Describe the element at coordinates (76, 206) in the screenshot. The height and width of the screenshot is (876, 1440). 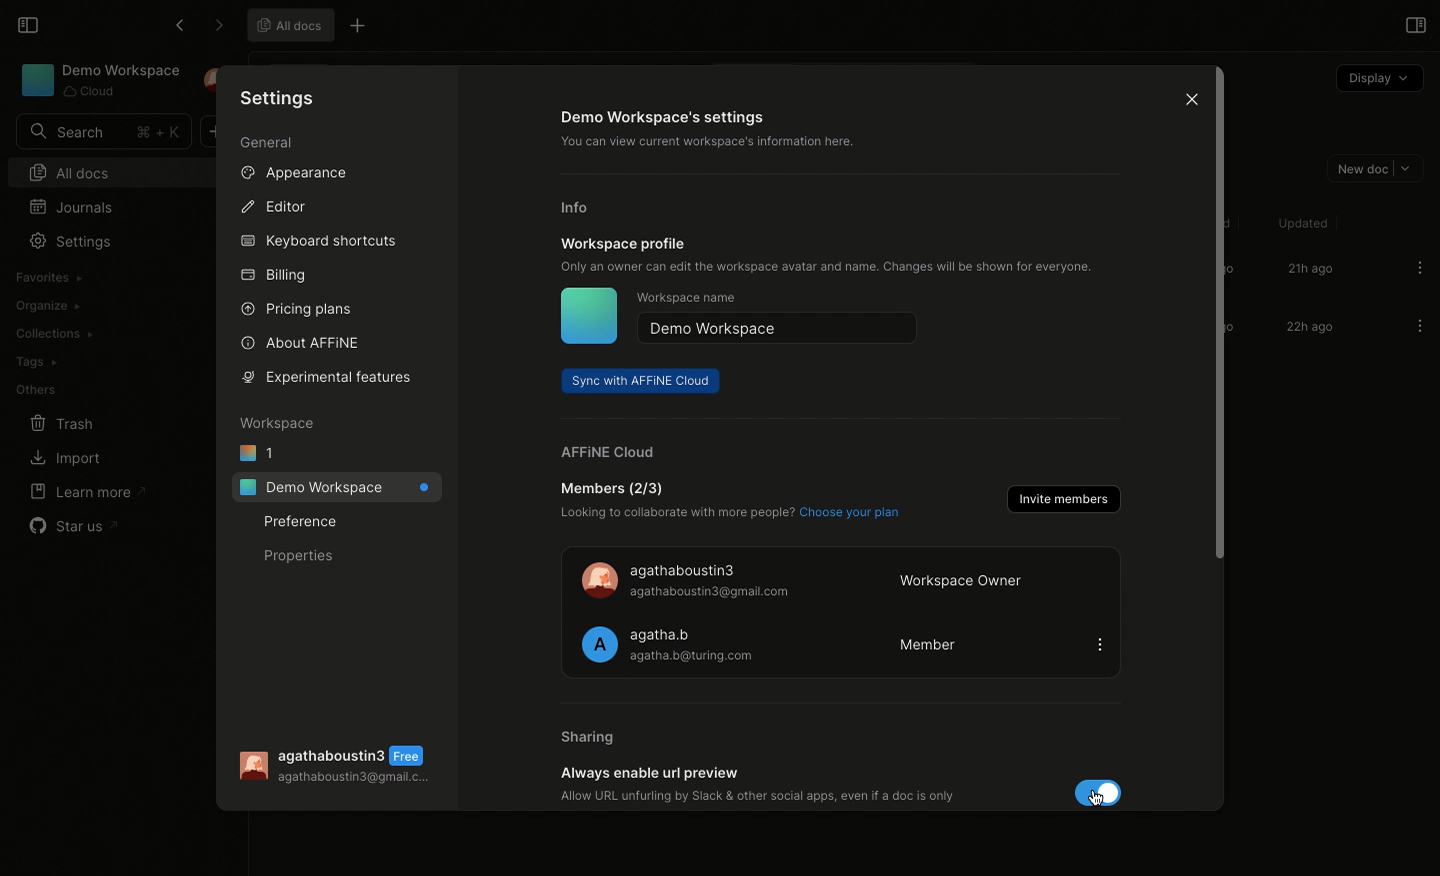
I see `Journals` at that location.